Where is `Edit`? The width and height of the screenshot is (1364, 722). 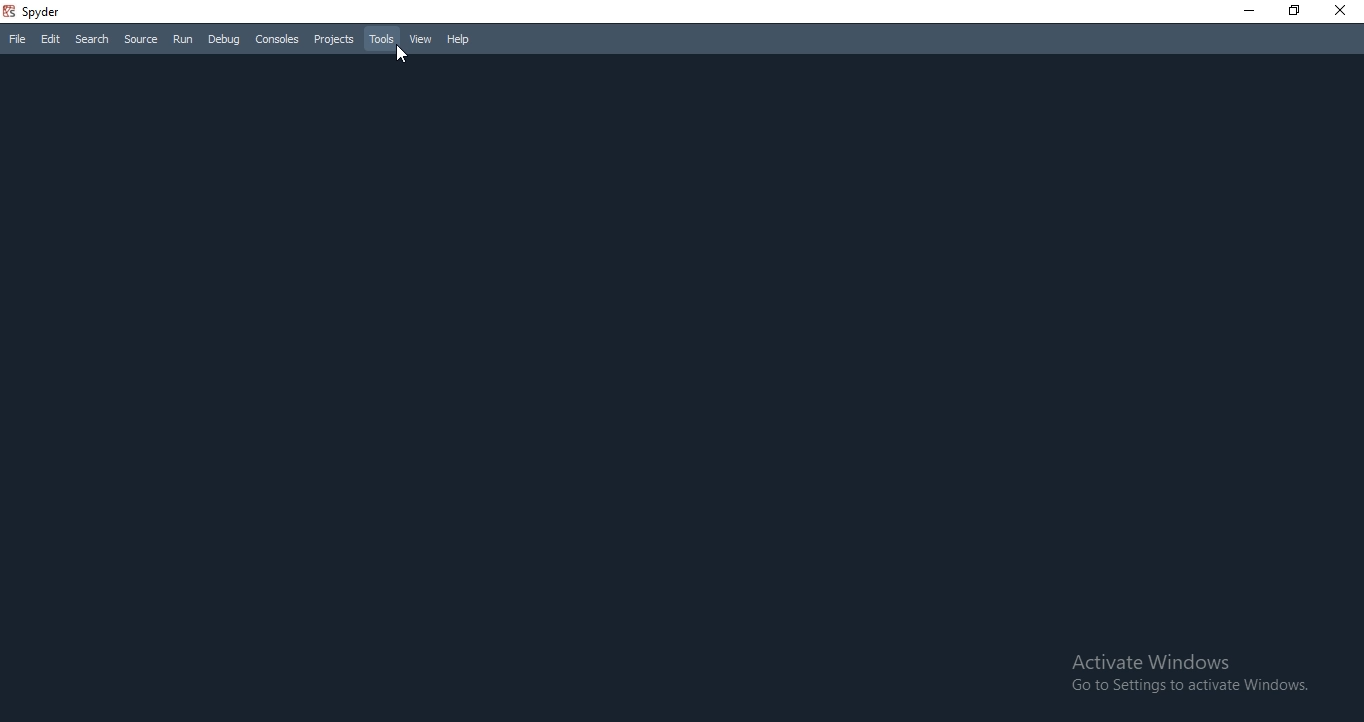 Edit is located at coordinates (50, 40).